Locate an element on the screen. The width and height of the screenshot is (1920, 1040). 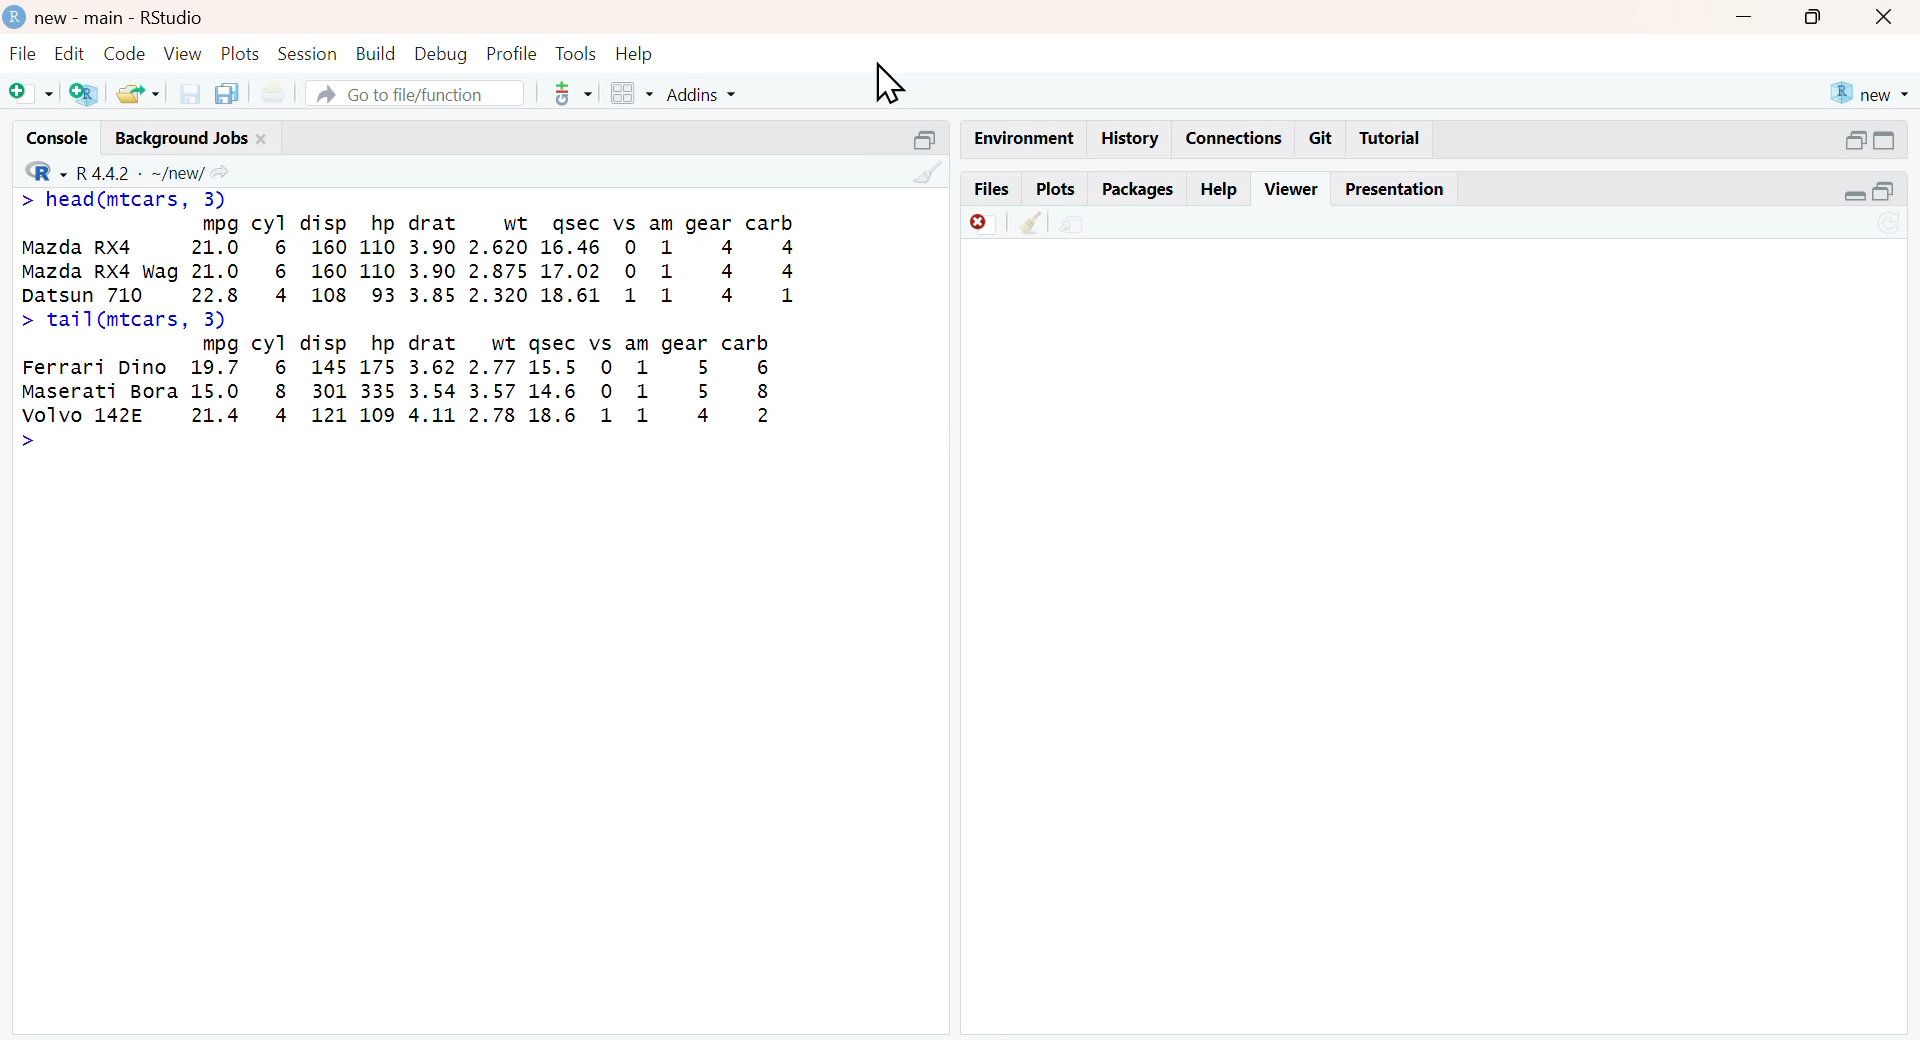
Create new project is located at coordinates (81, 94).